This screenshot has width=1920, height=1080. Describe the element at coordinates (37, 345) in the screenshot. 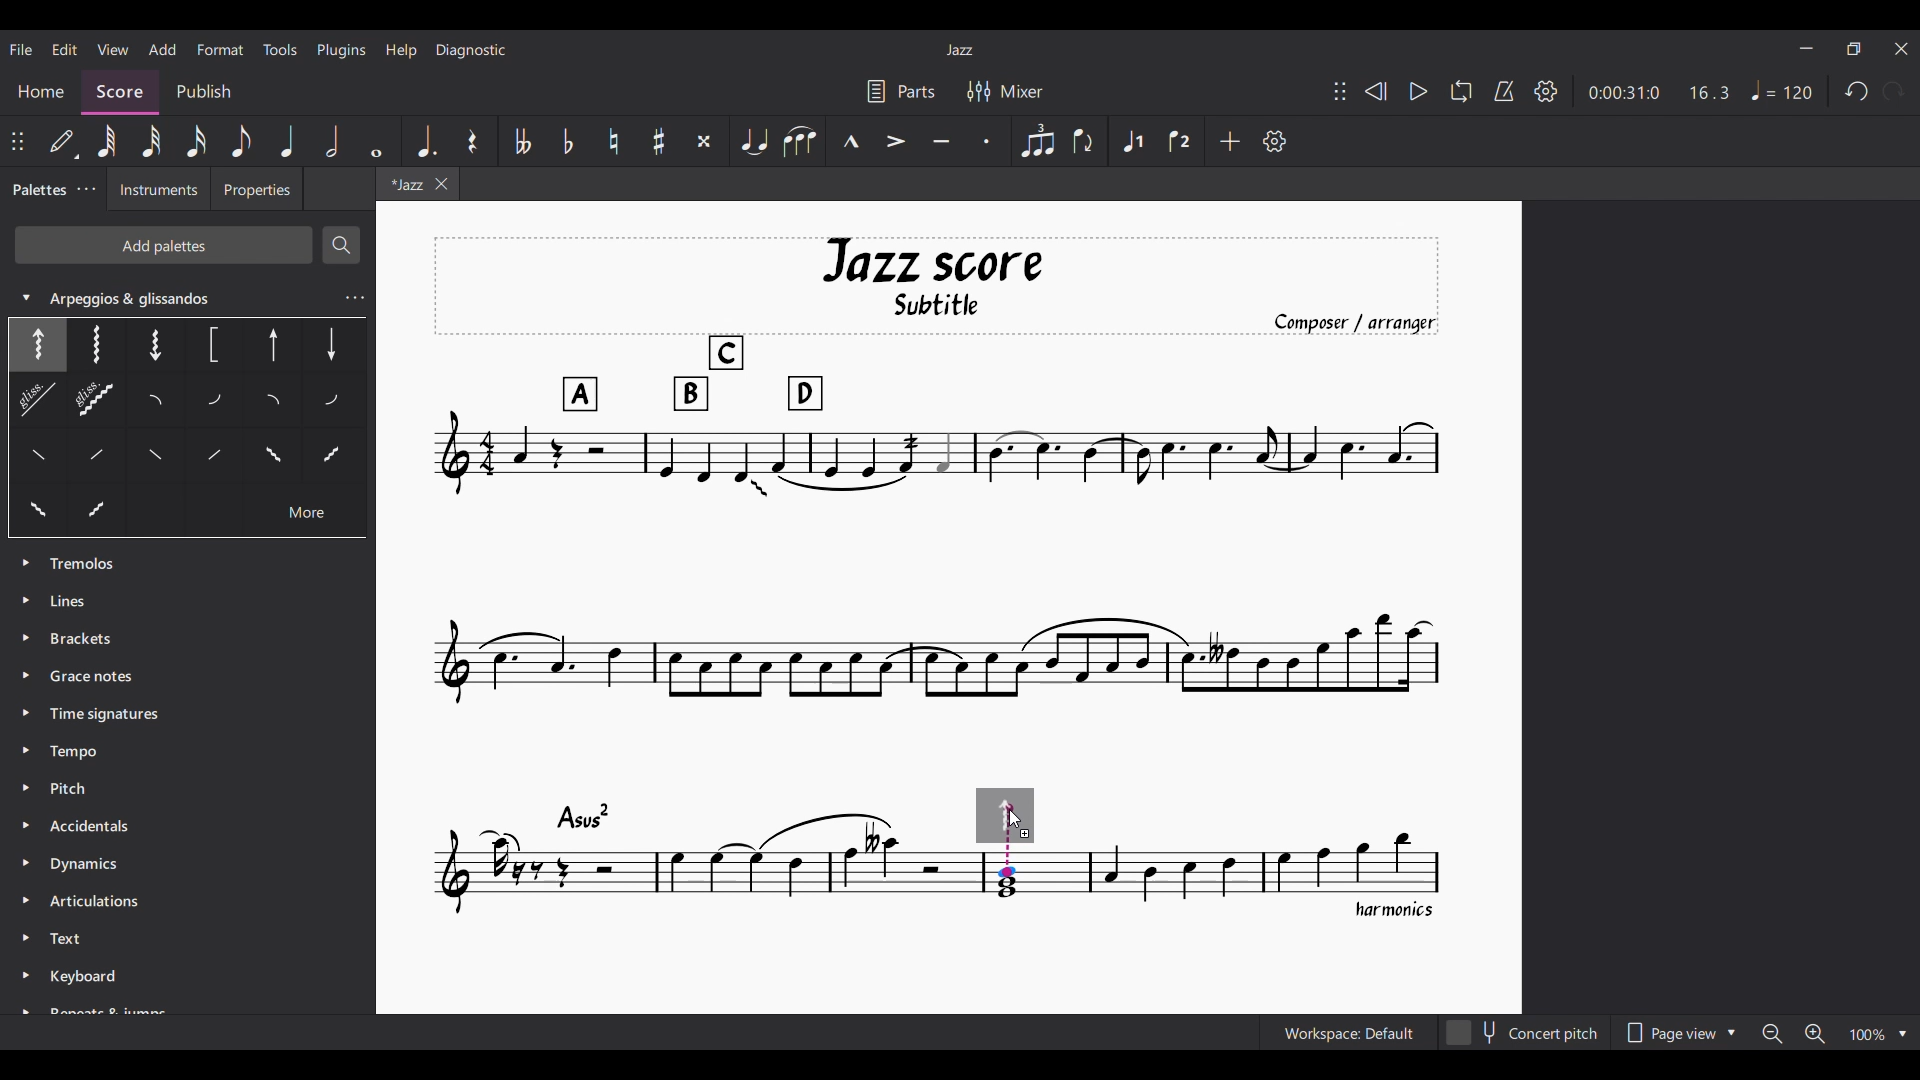

I see `Selected option highlighted` at that location.